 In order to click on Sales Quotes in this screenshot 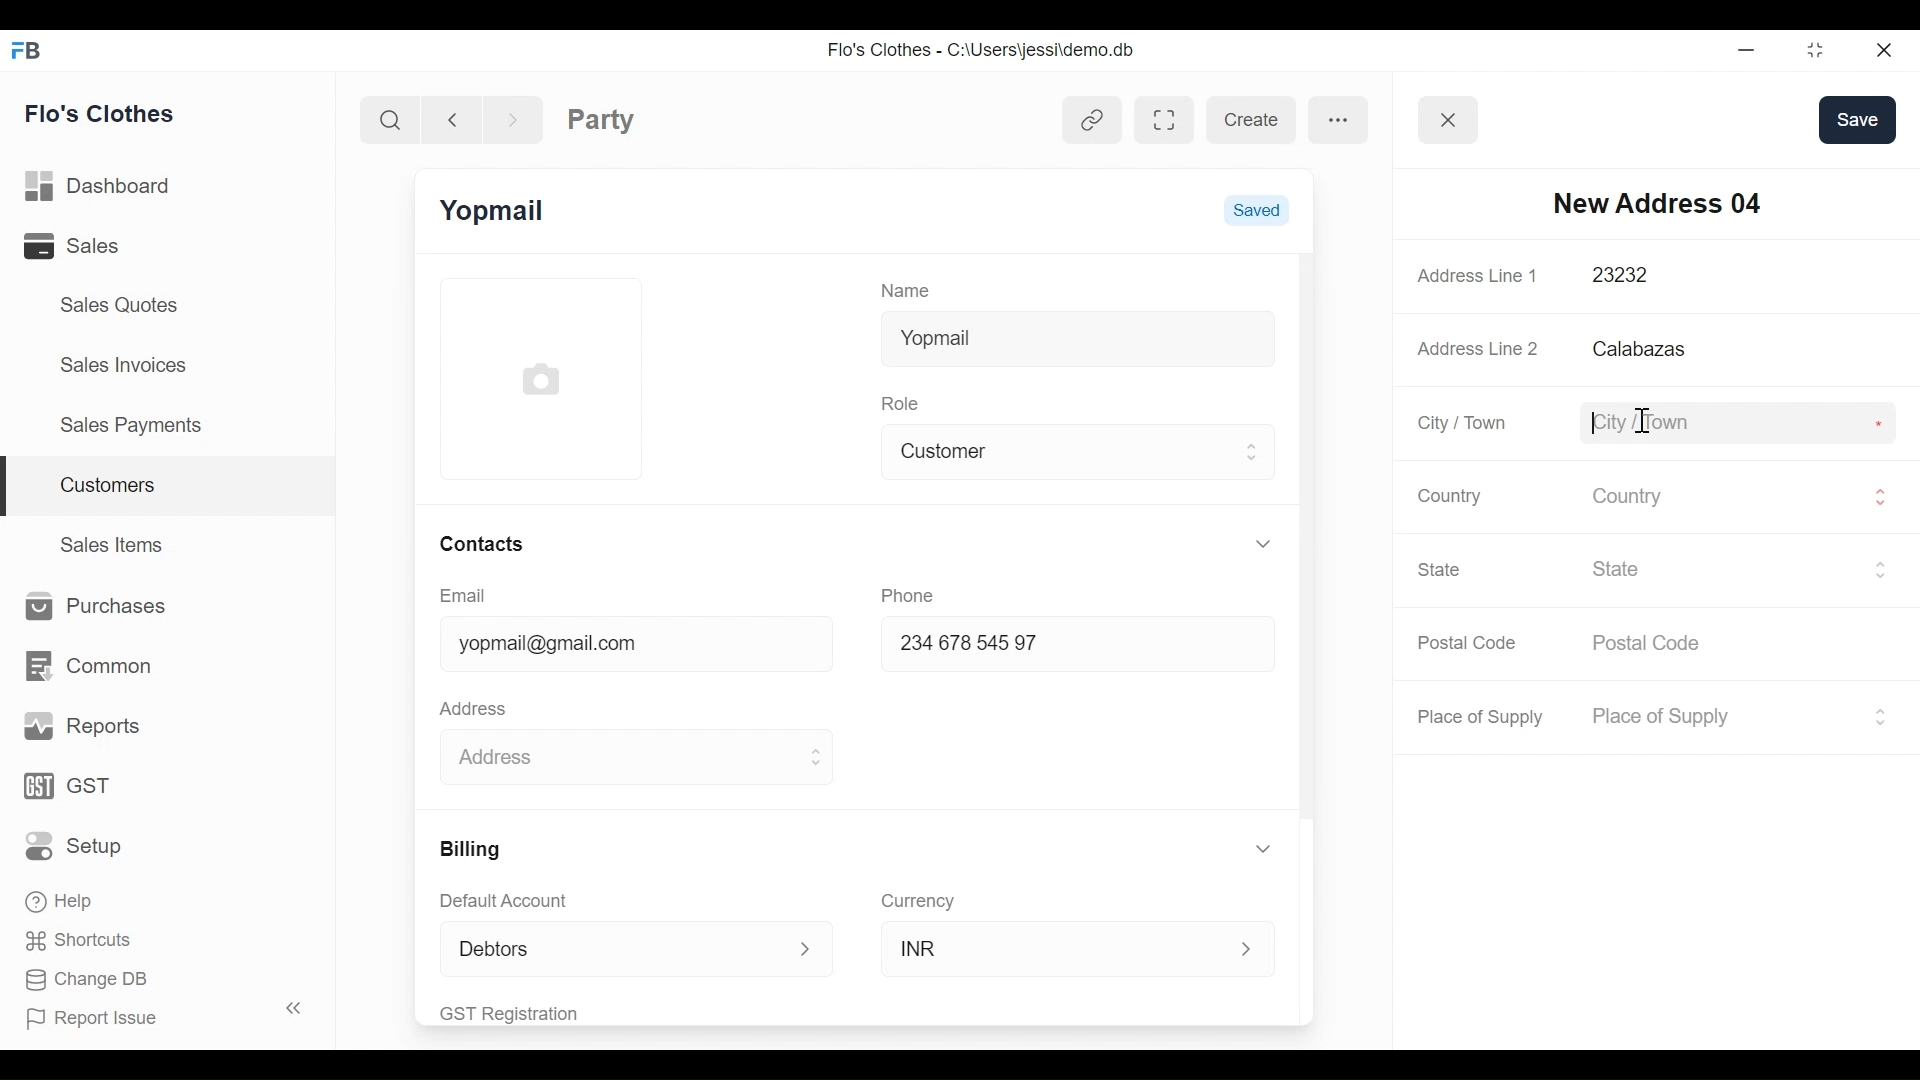, I will do `click(121, 305)`.